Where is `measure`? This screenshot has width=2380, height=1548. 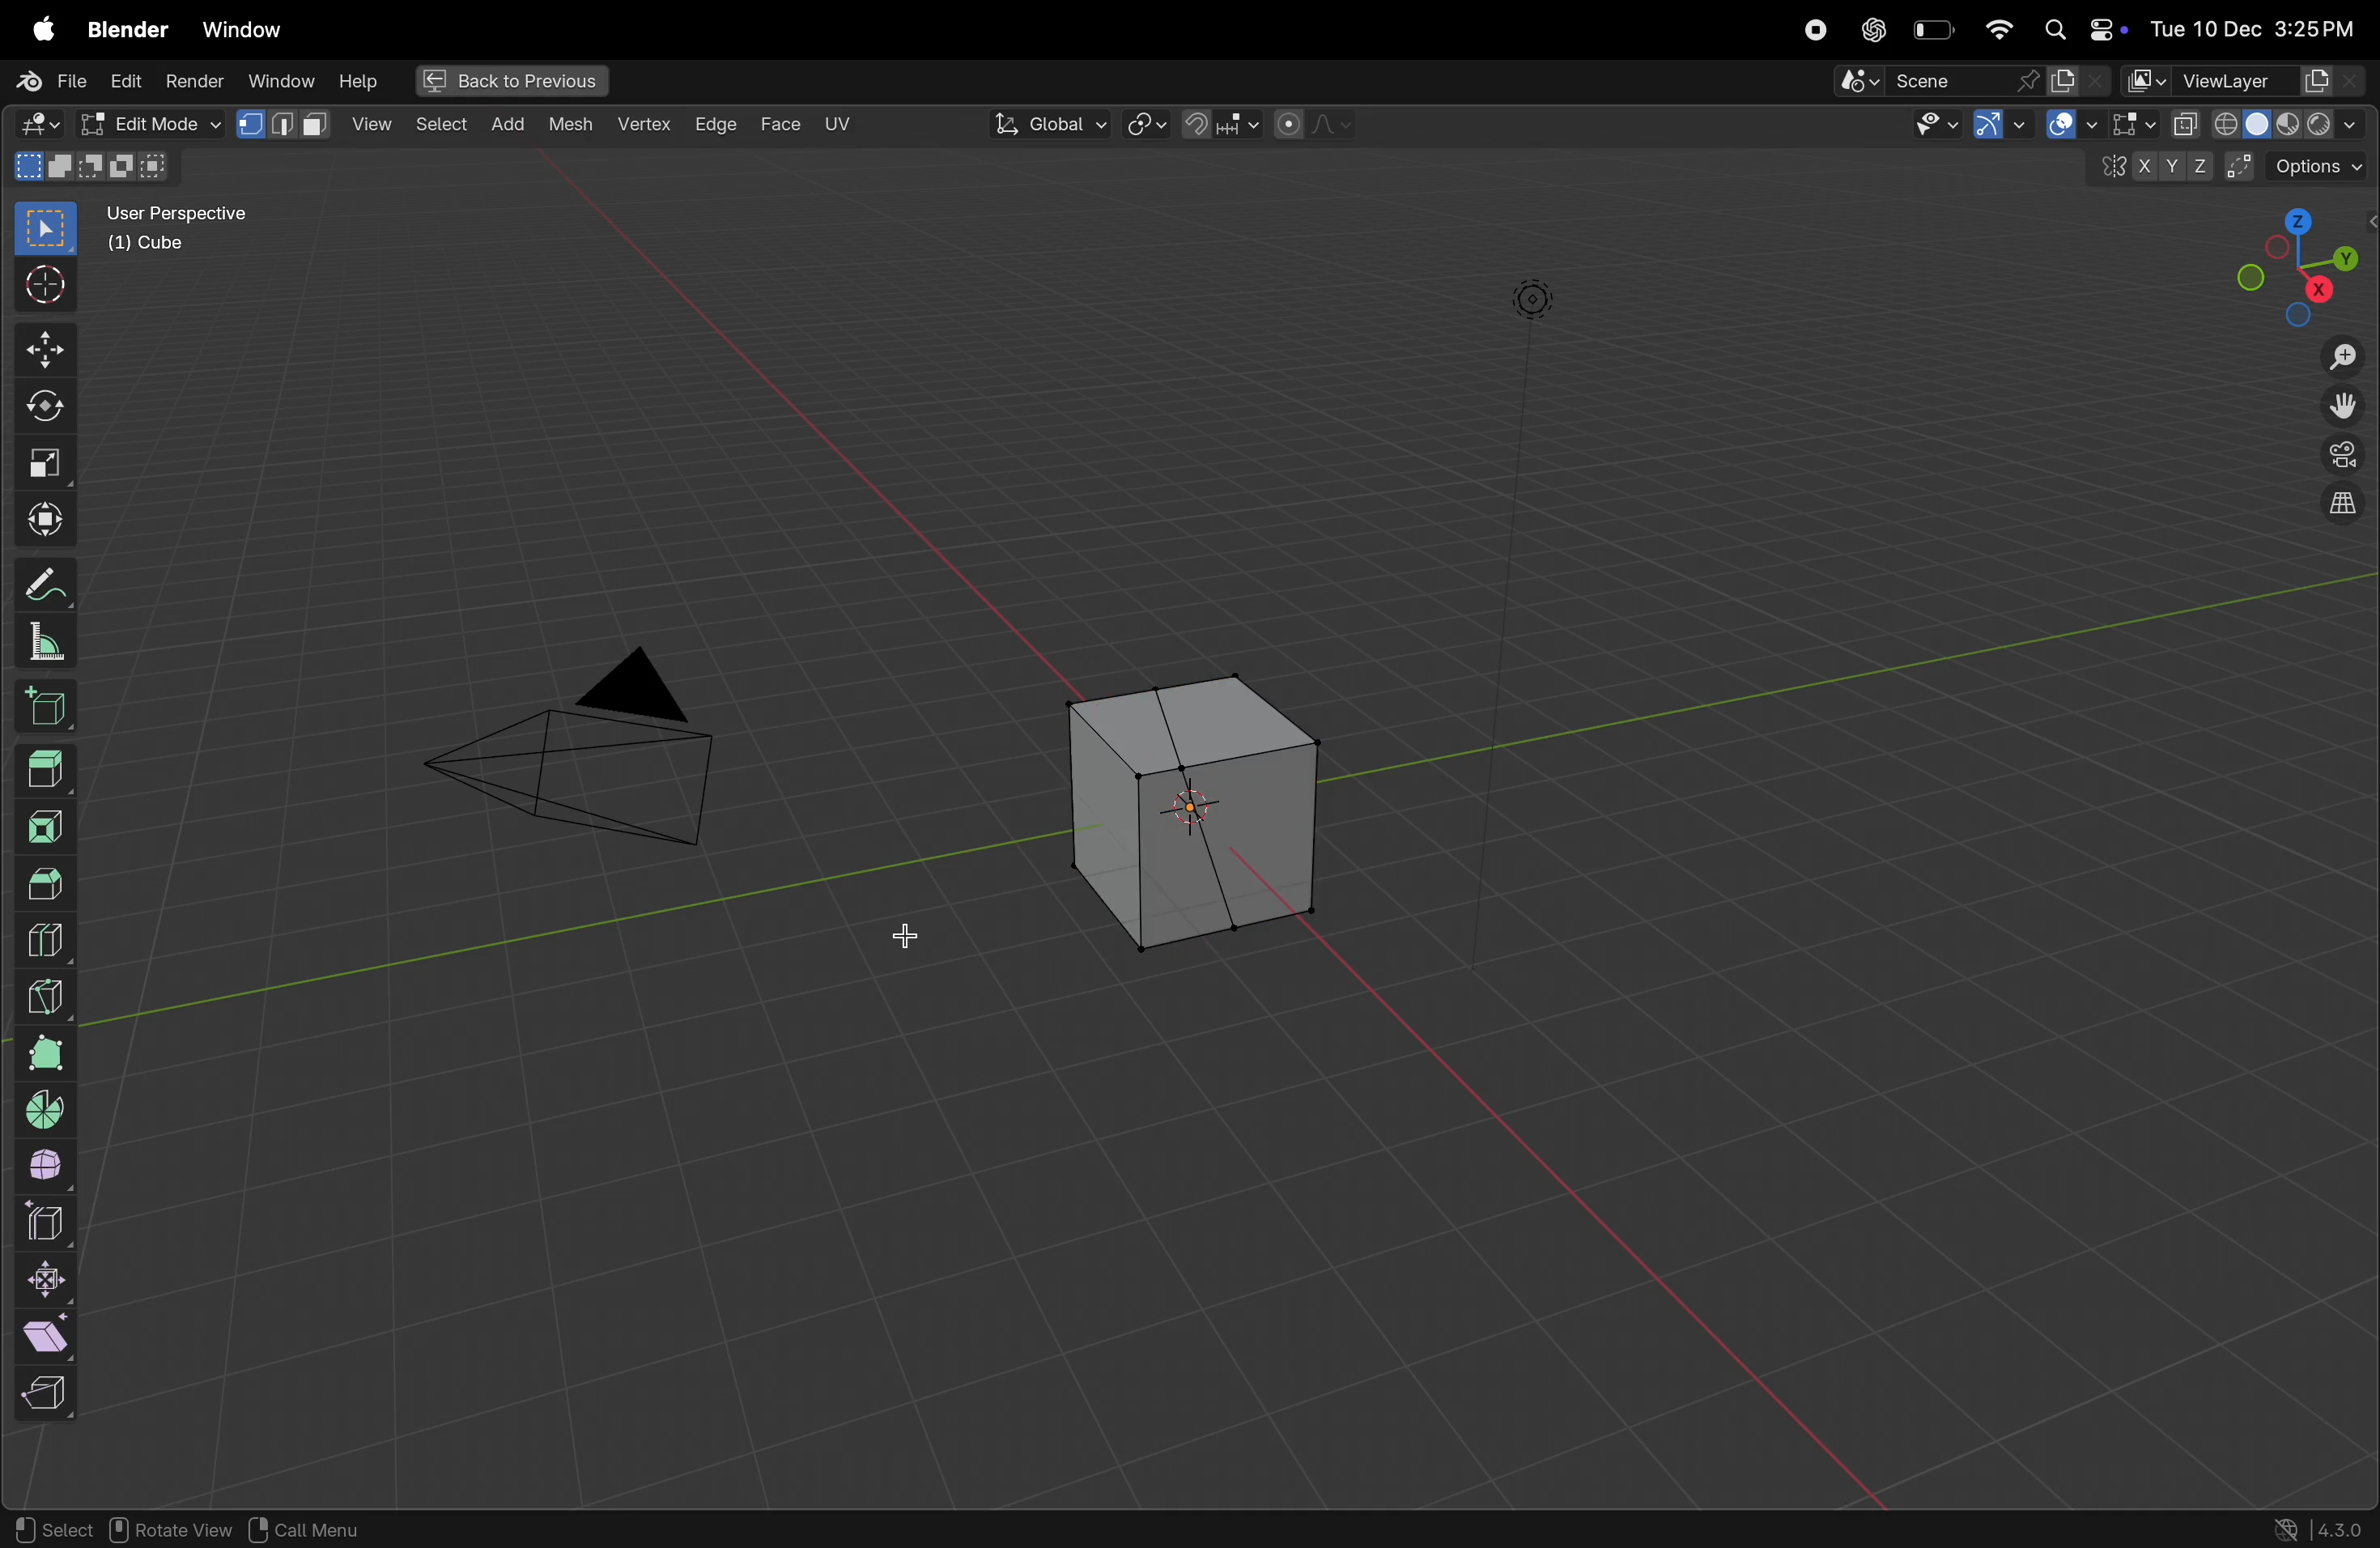 measure is located at coordinates (47, 645).